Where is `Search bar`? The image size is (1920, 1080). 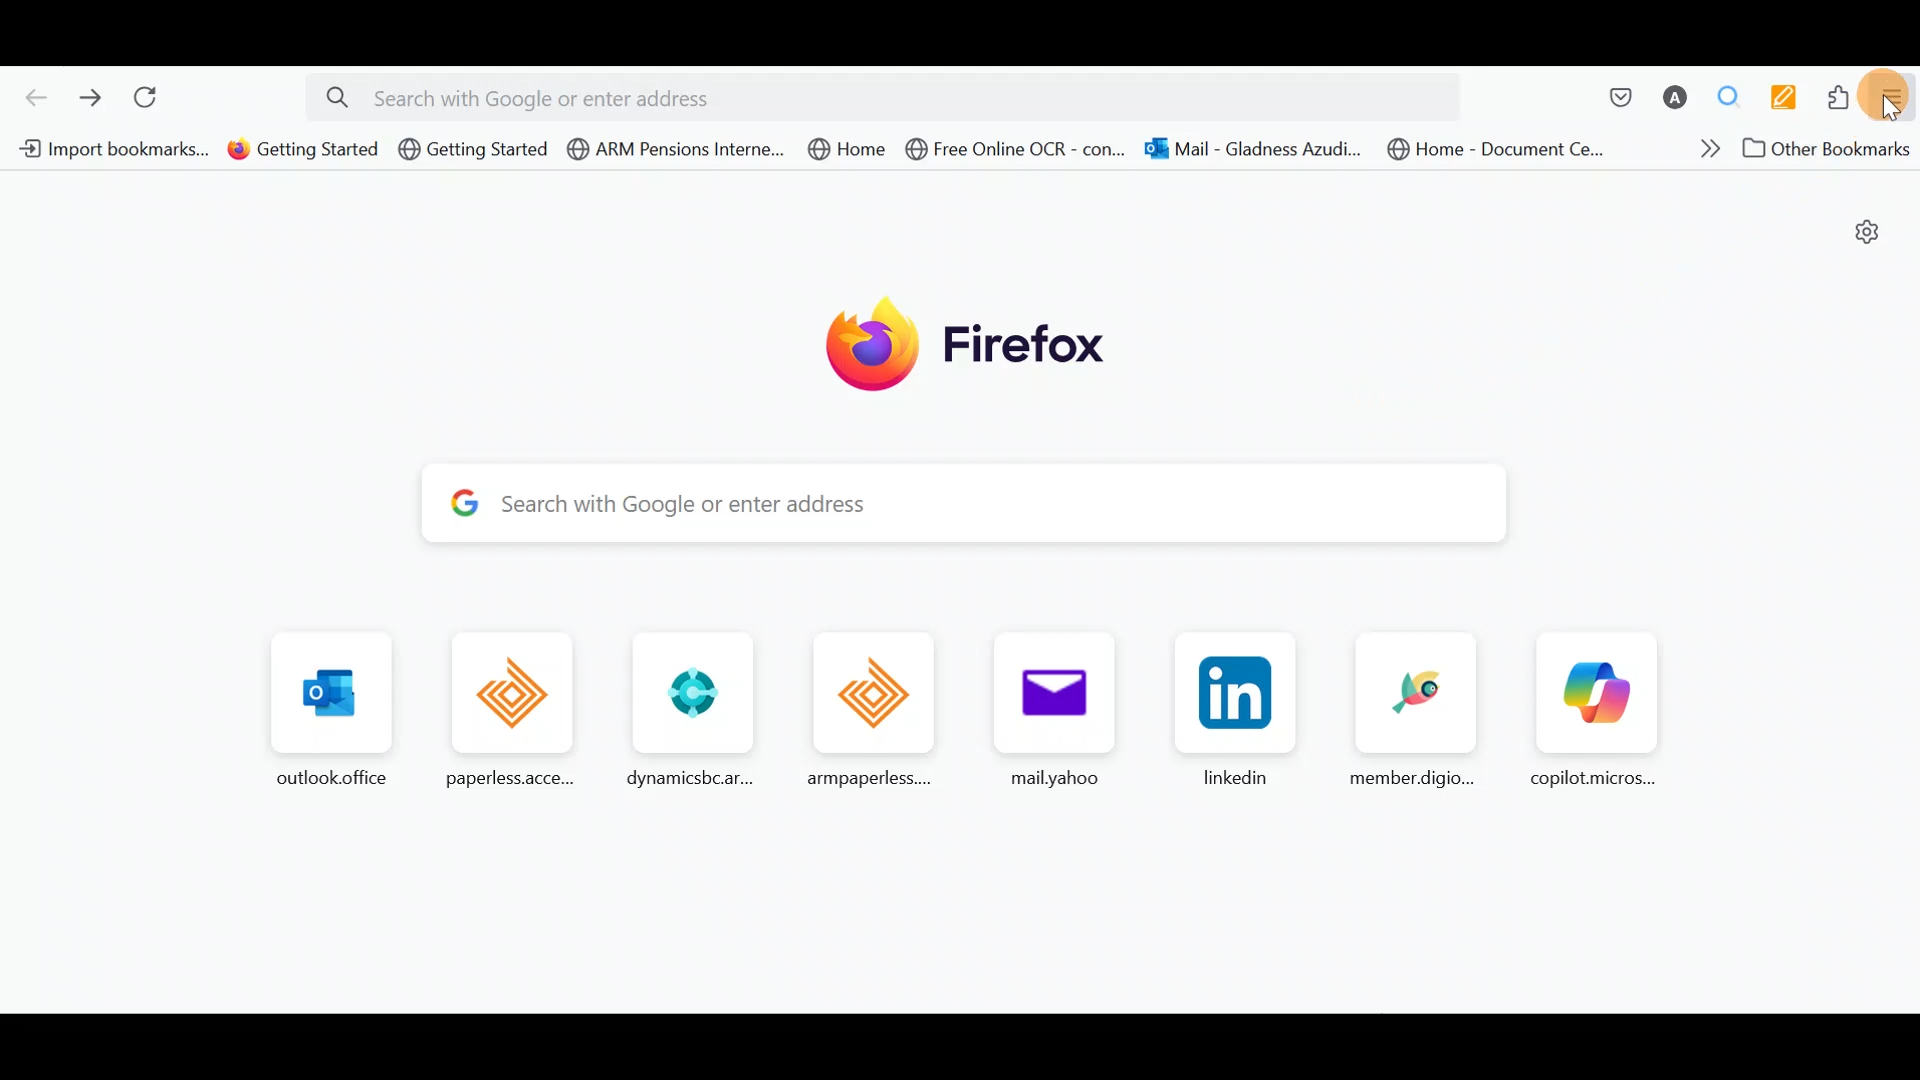 Search bar is located at coordinates (890, 95).